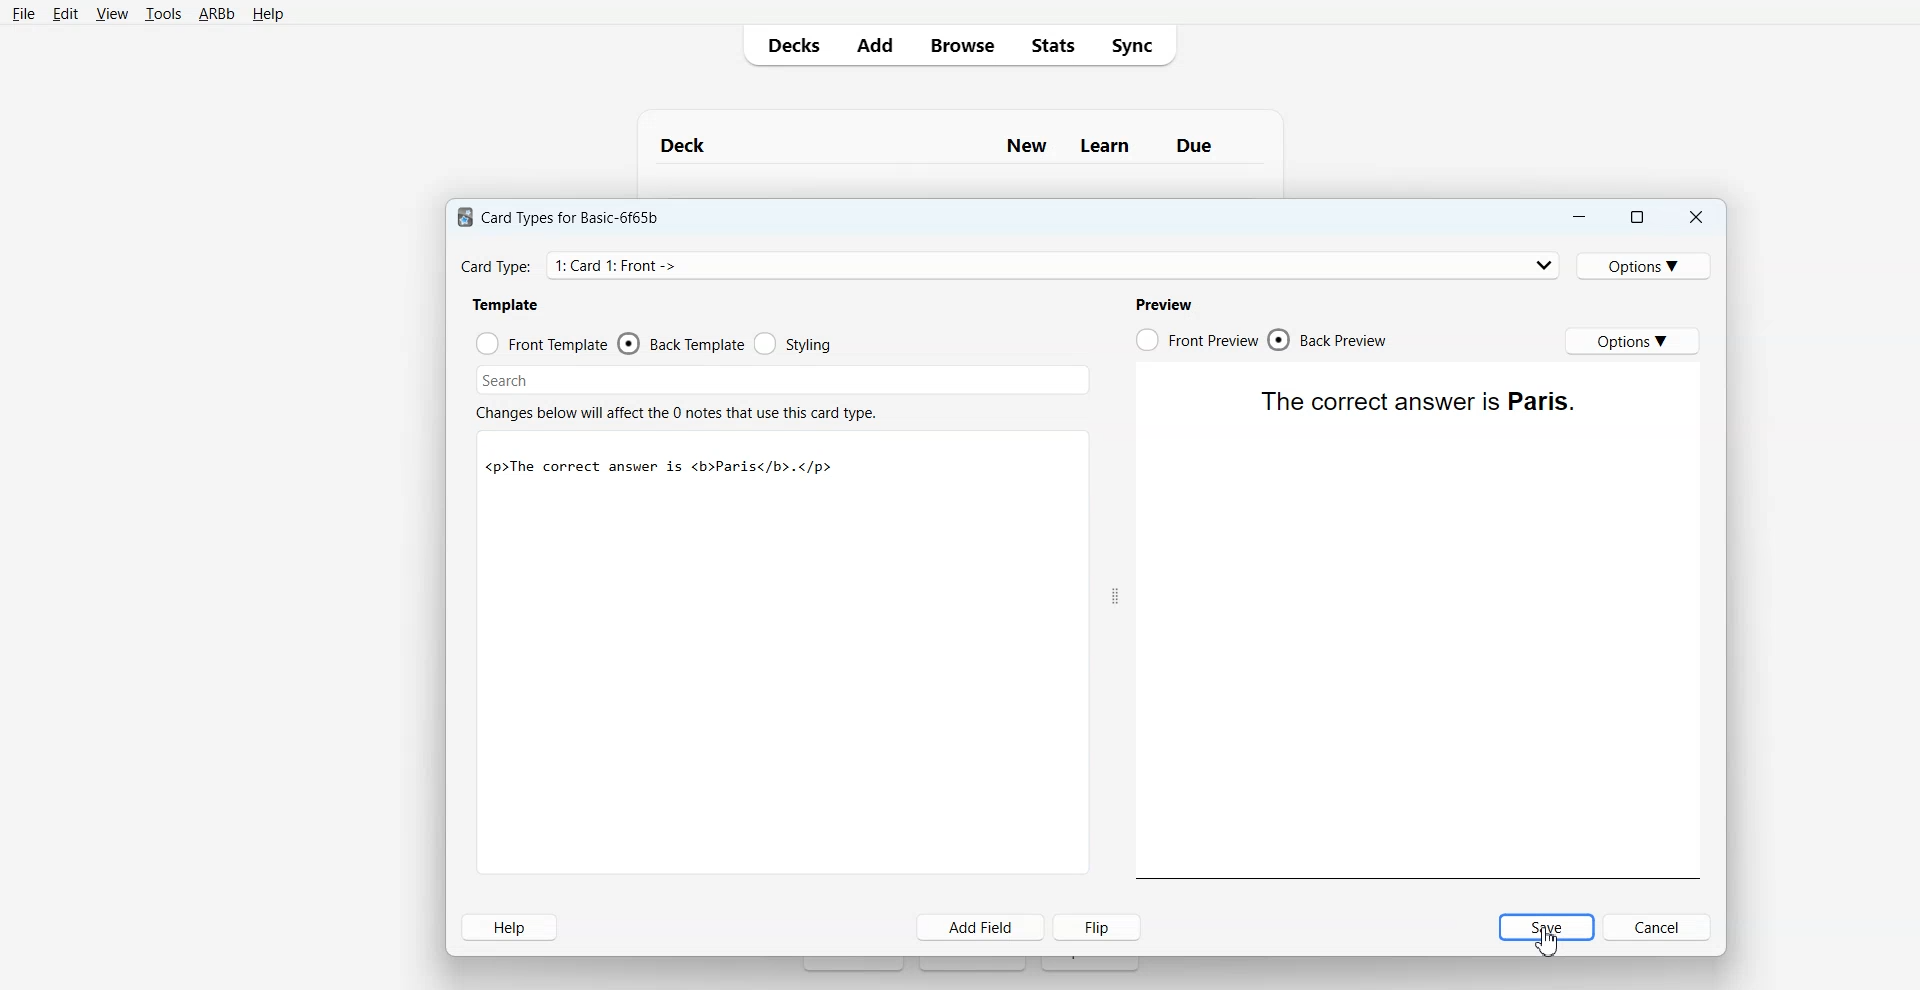 This screenshot has height=990, width=1920. What do you see at coordinates (110, 13) in the screenshot?
I see `View` at bounding box center [110, 13].